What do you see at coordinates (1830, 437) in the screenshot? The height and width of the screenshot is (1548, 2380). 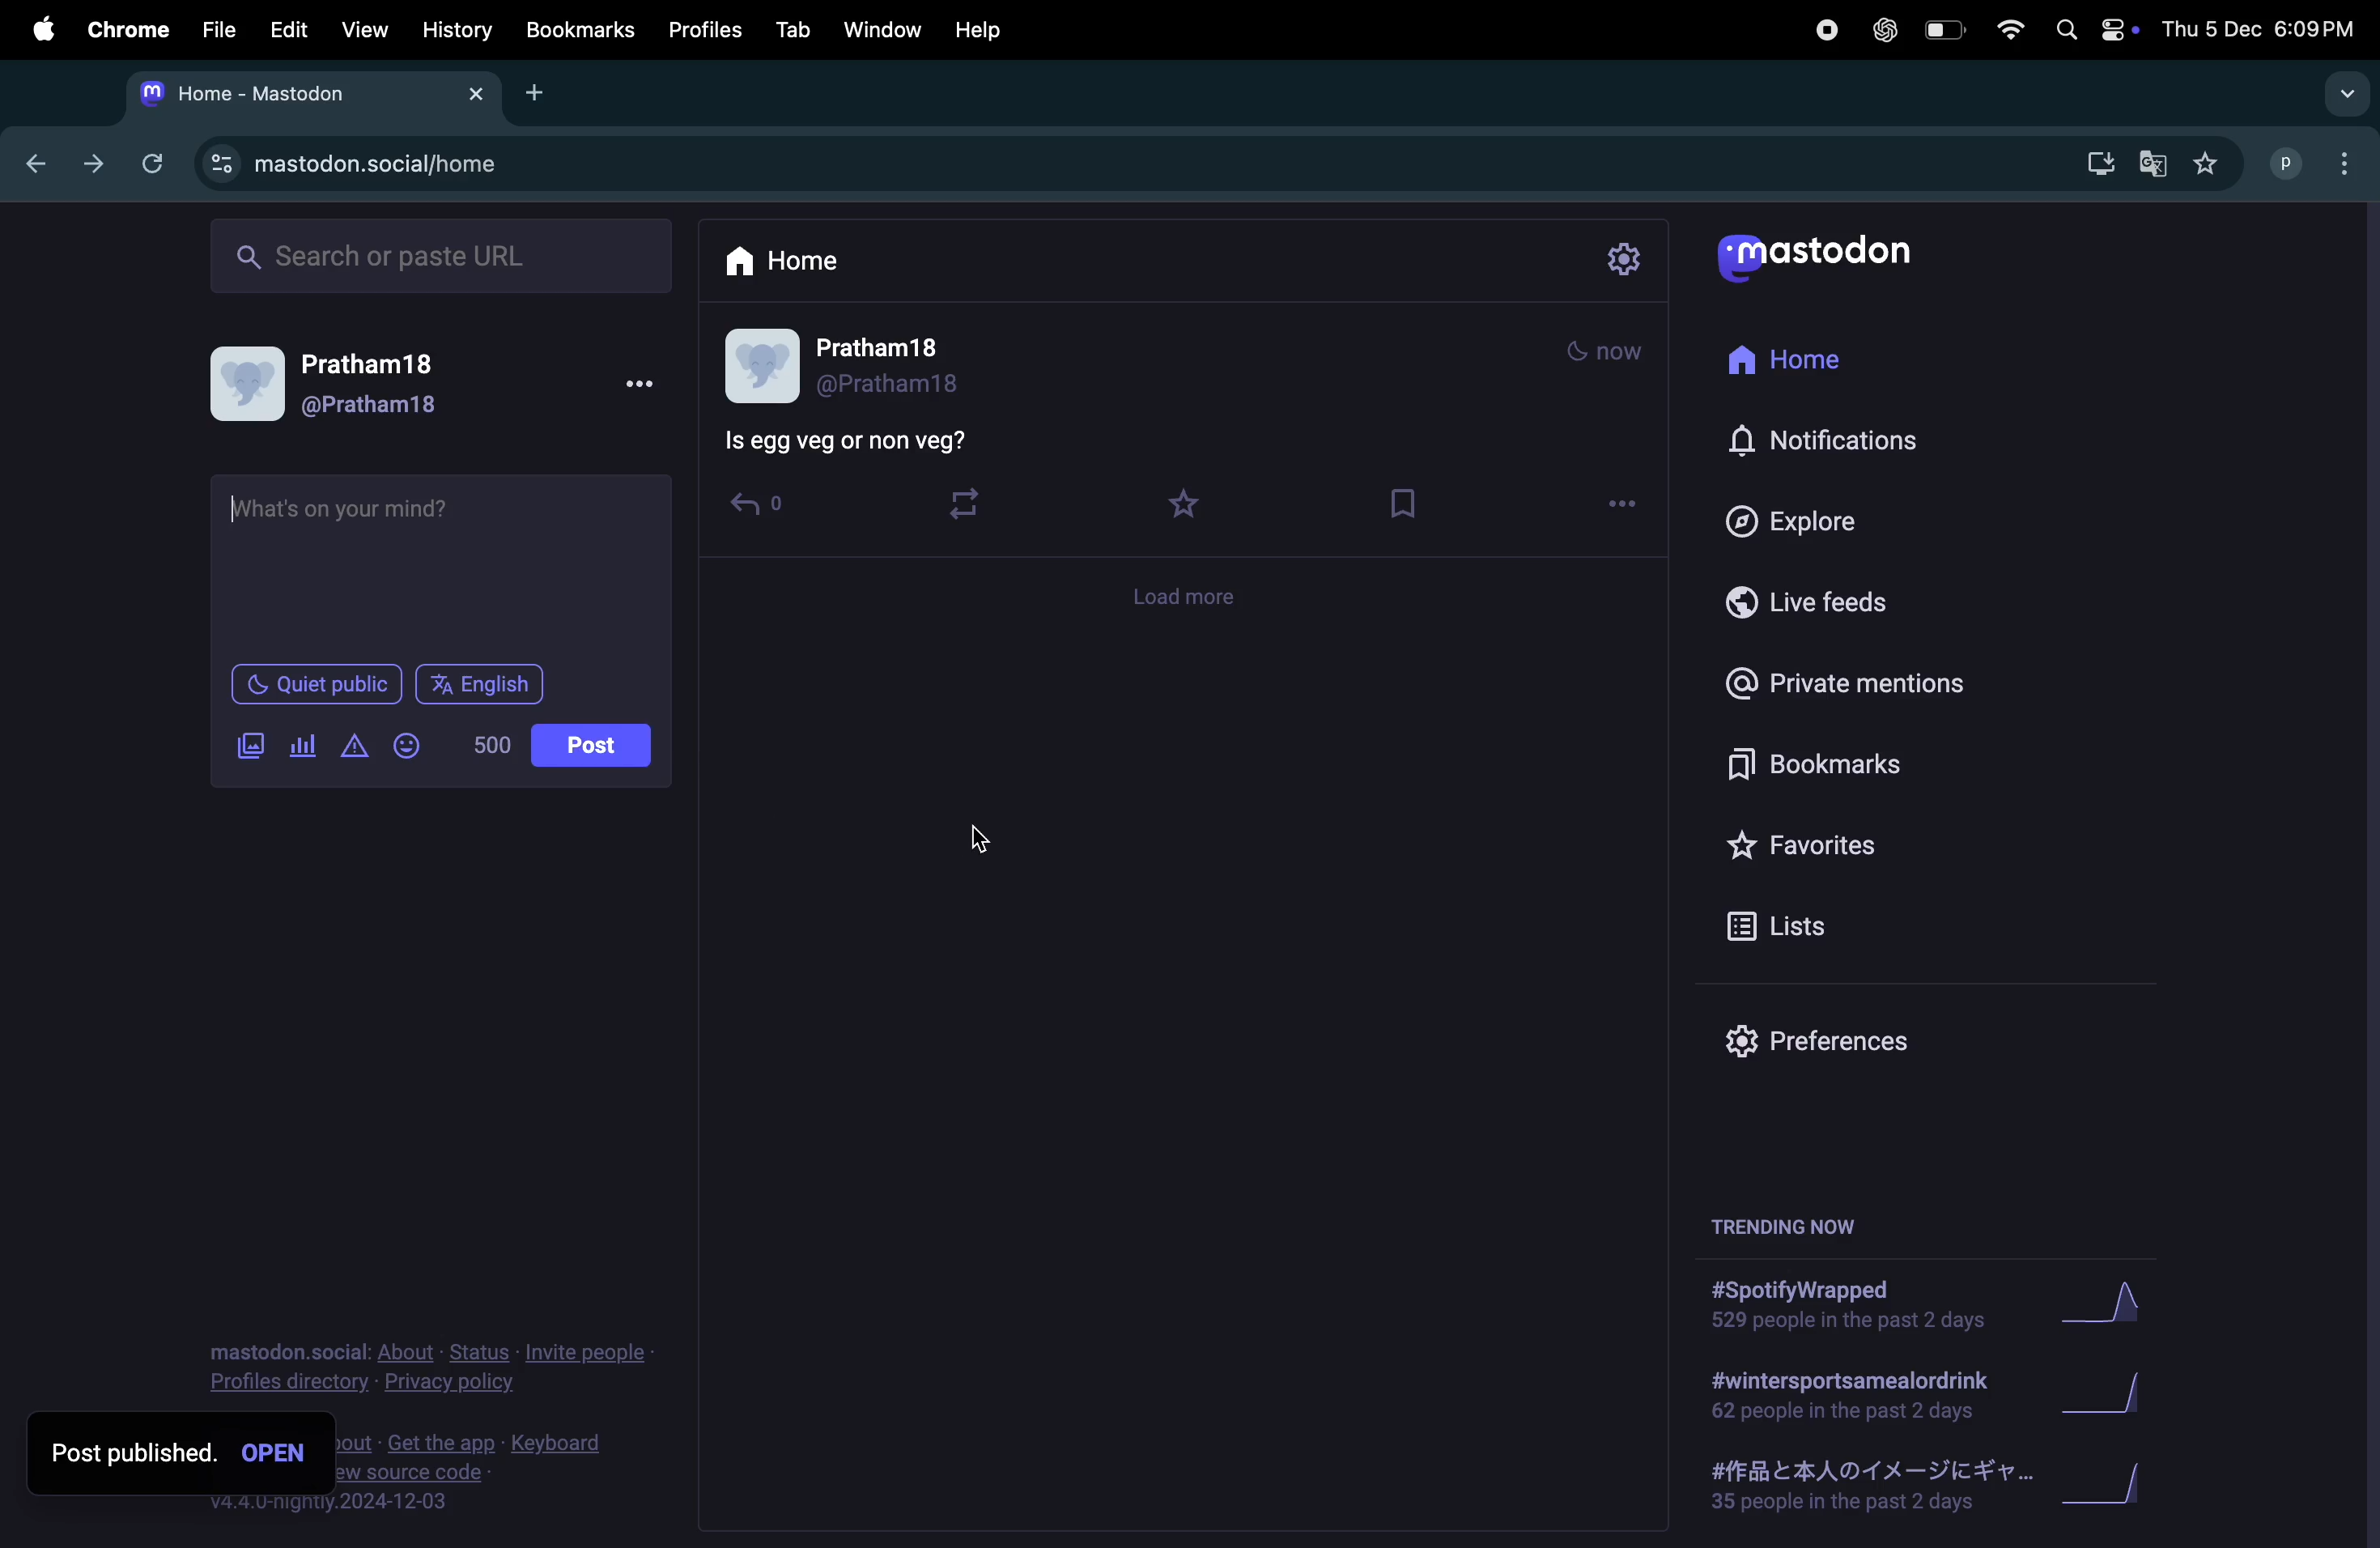 I see `Notifications` at bounding box center [1830, 437].